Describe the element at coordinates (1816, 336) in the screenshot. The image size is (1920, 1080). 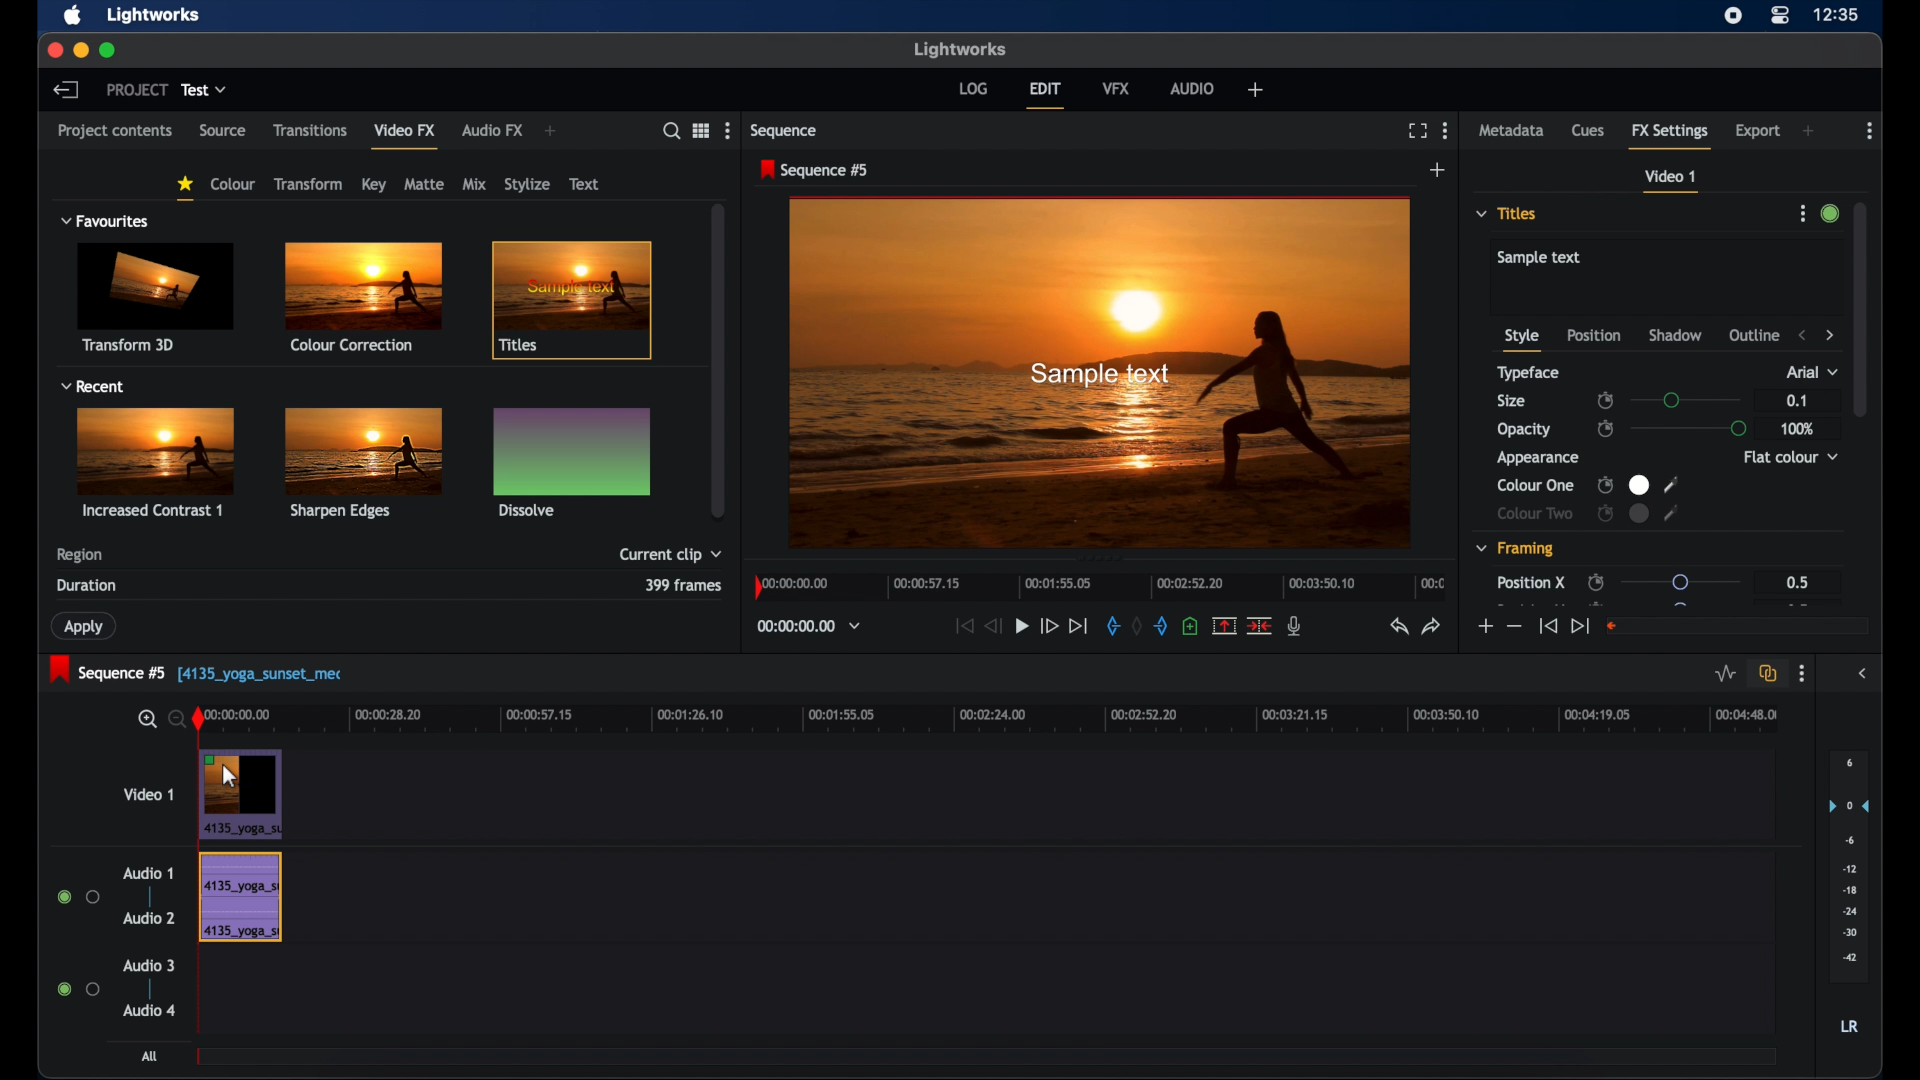
I see `stepper buttons` at that location.